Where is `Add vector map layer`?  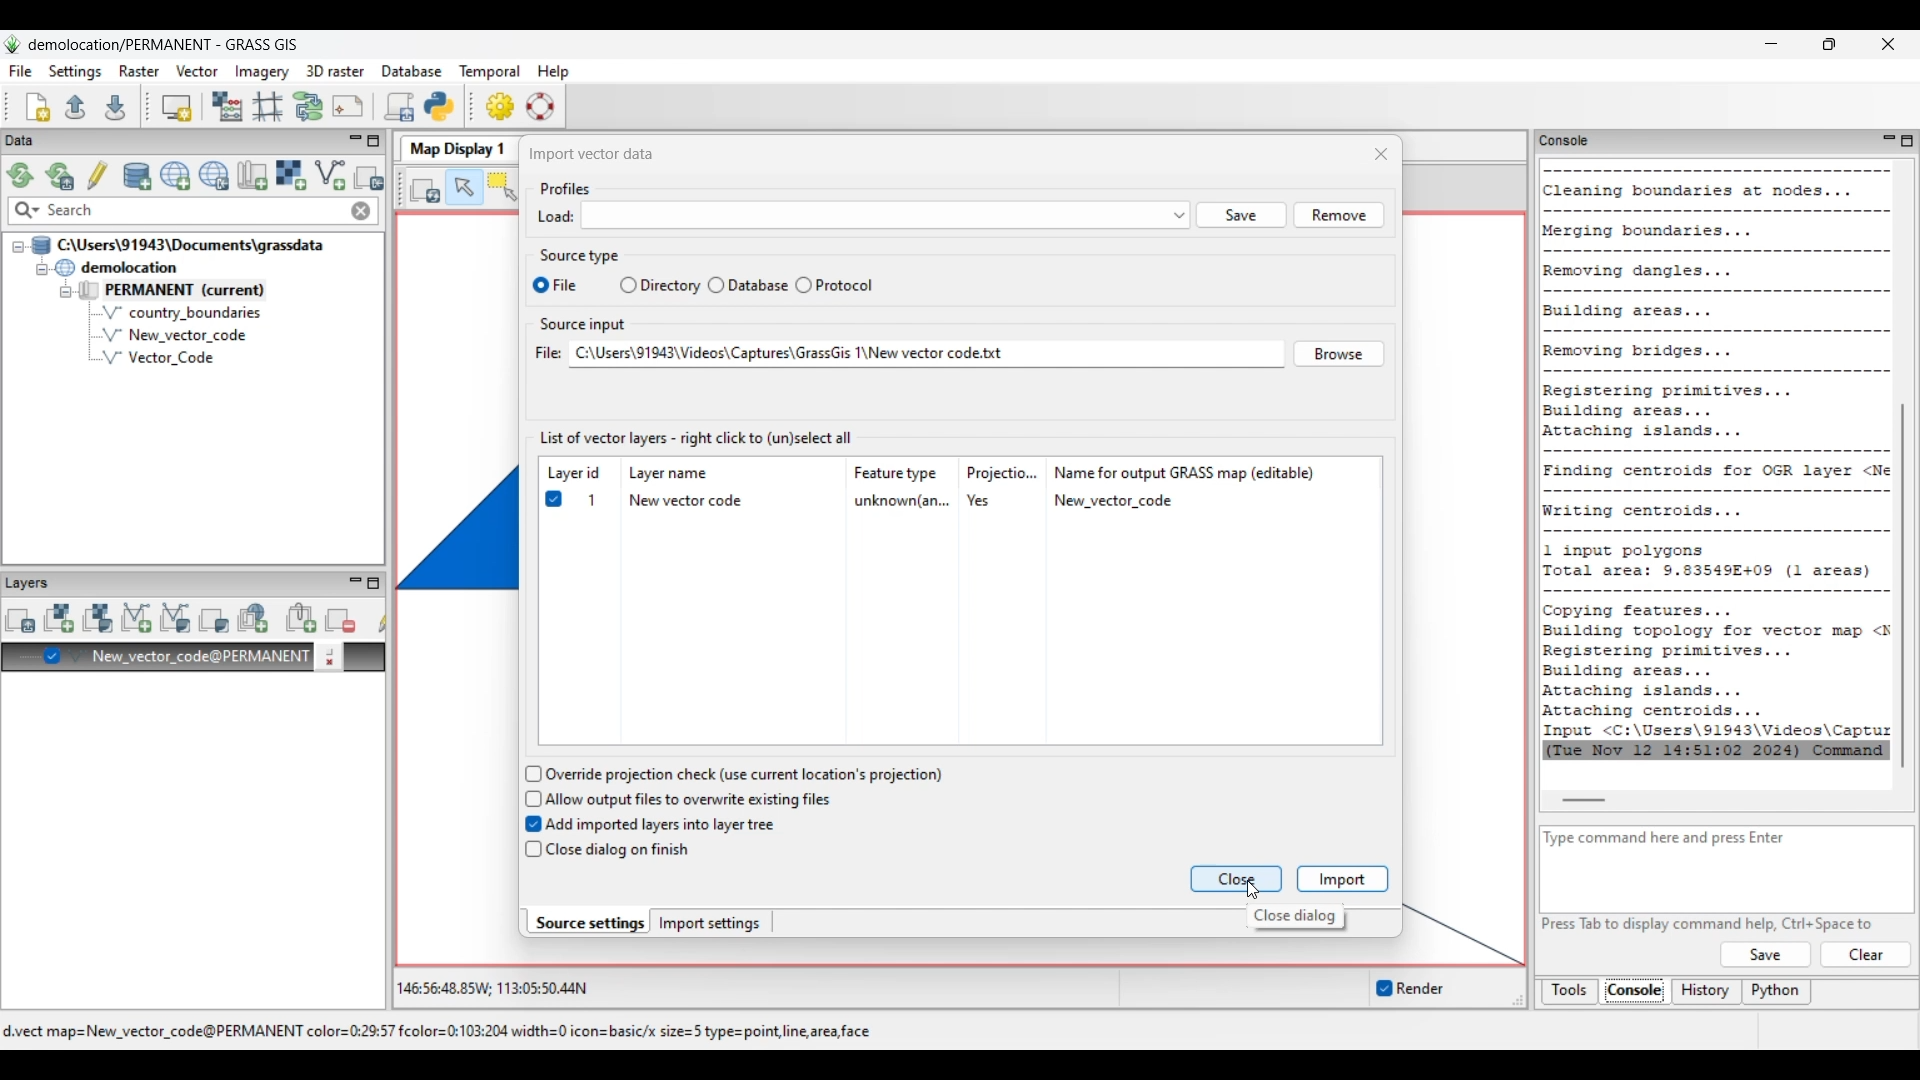
Add vector map layer is located at coordinates (137, 619).